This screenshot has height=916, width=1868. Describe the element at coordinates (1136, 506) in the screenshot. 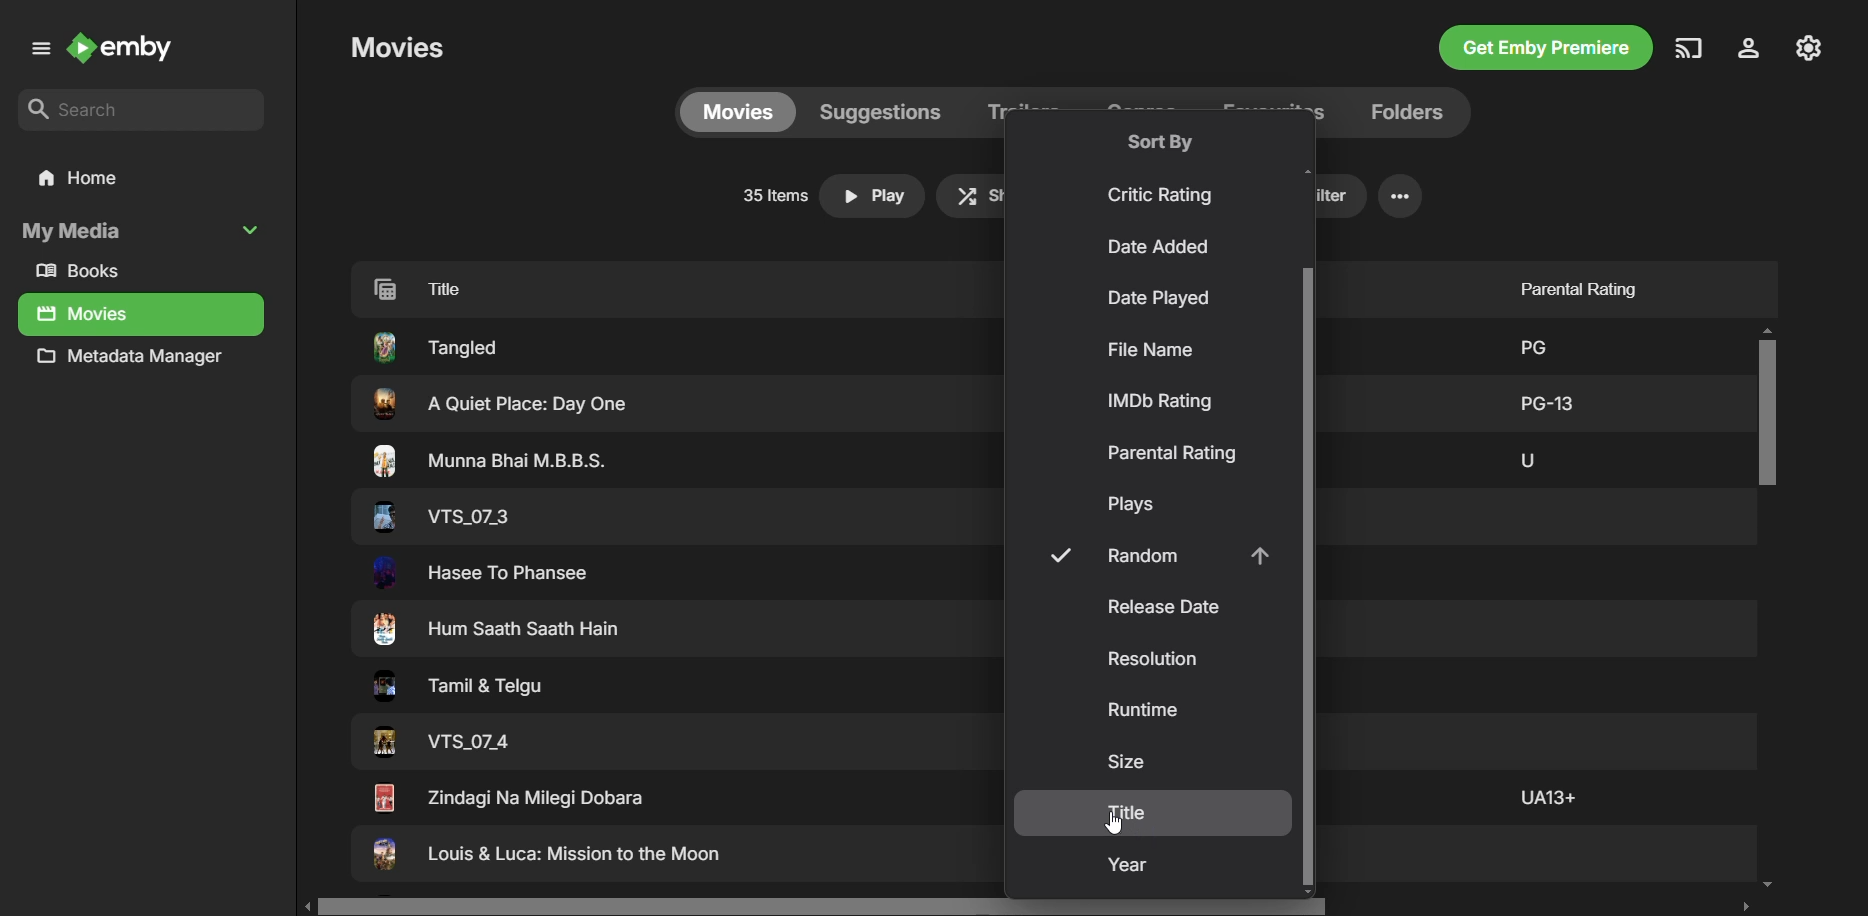

I see `Plays` at that location.